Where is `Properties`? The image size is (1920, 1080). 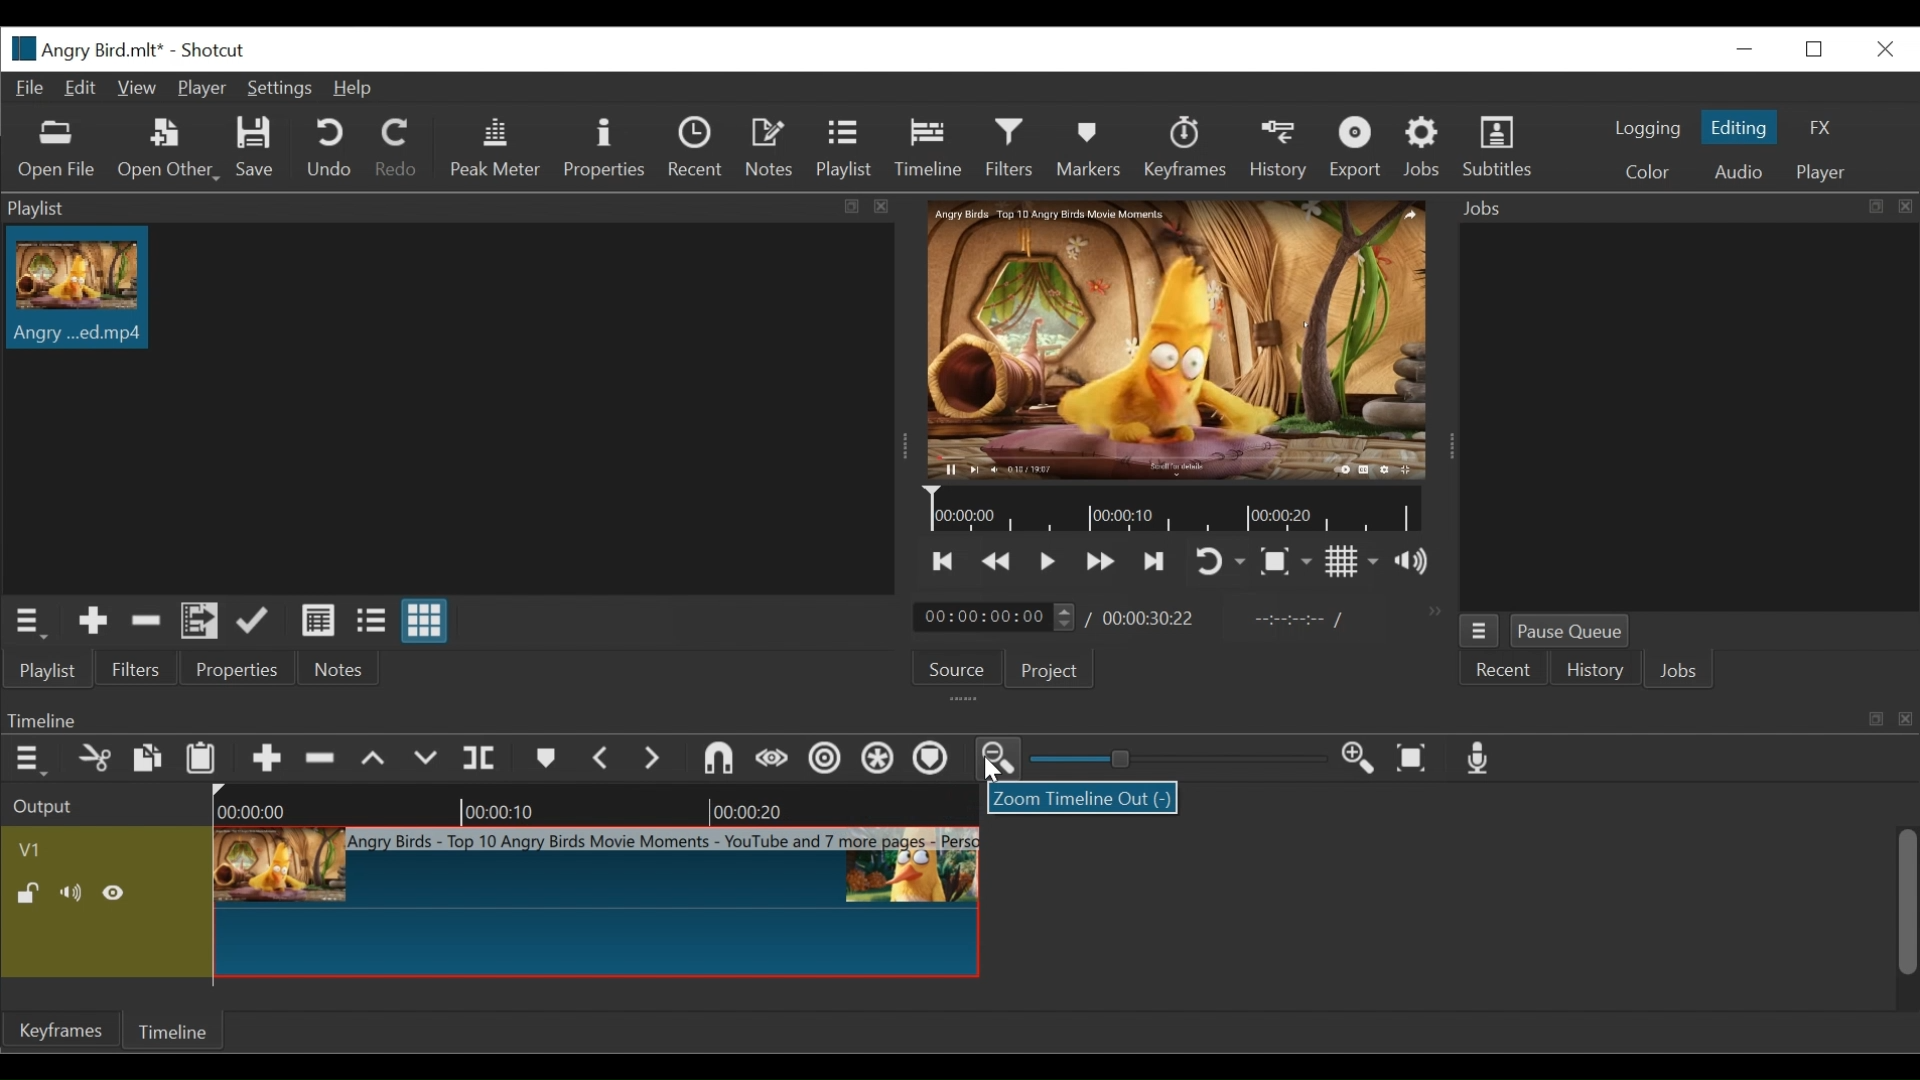 Properties is located at coordinates (607, 148).